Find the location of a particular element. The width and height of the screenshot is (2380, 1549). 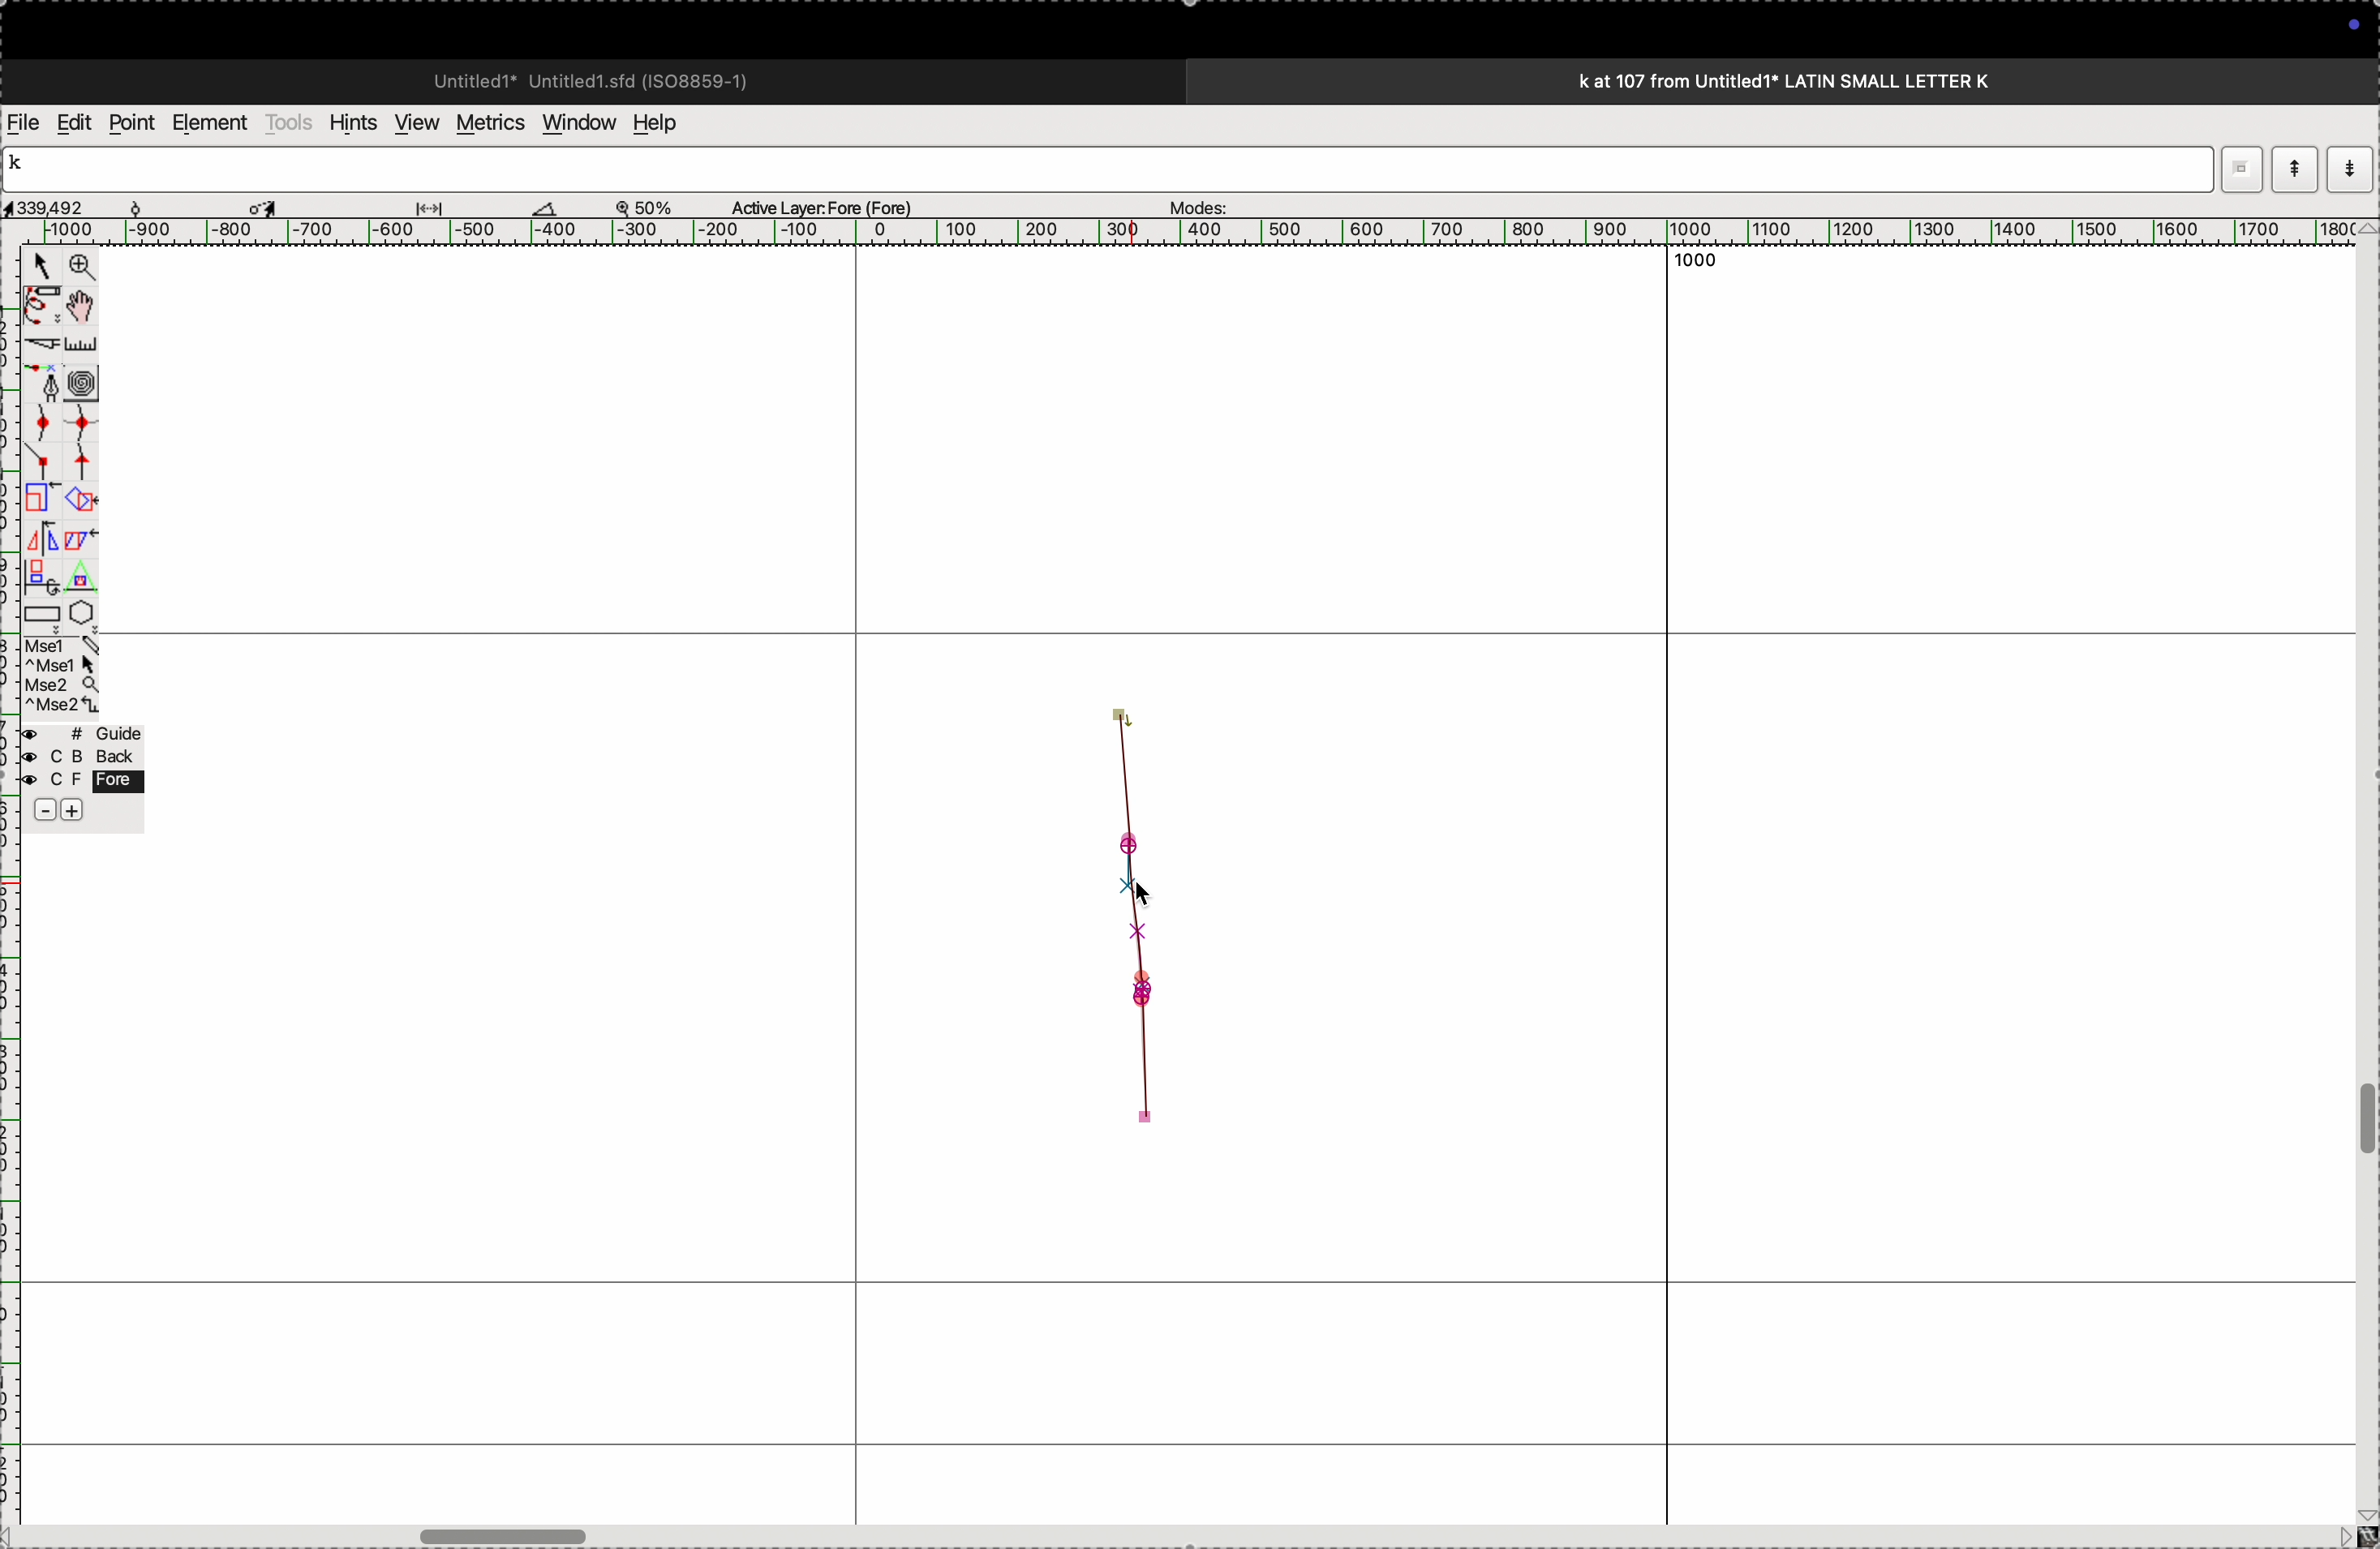

scrollbar is located at coordinates (505, 1534).